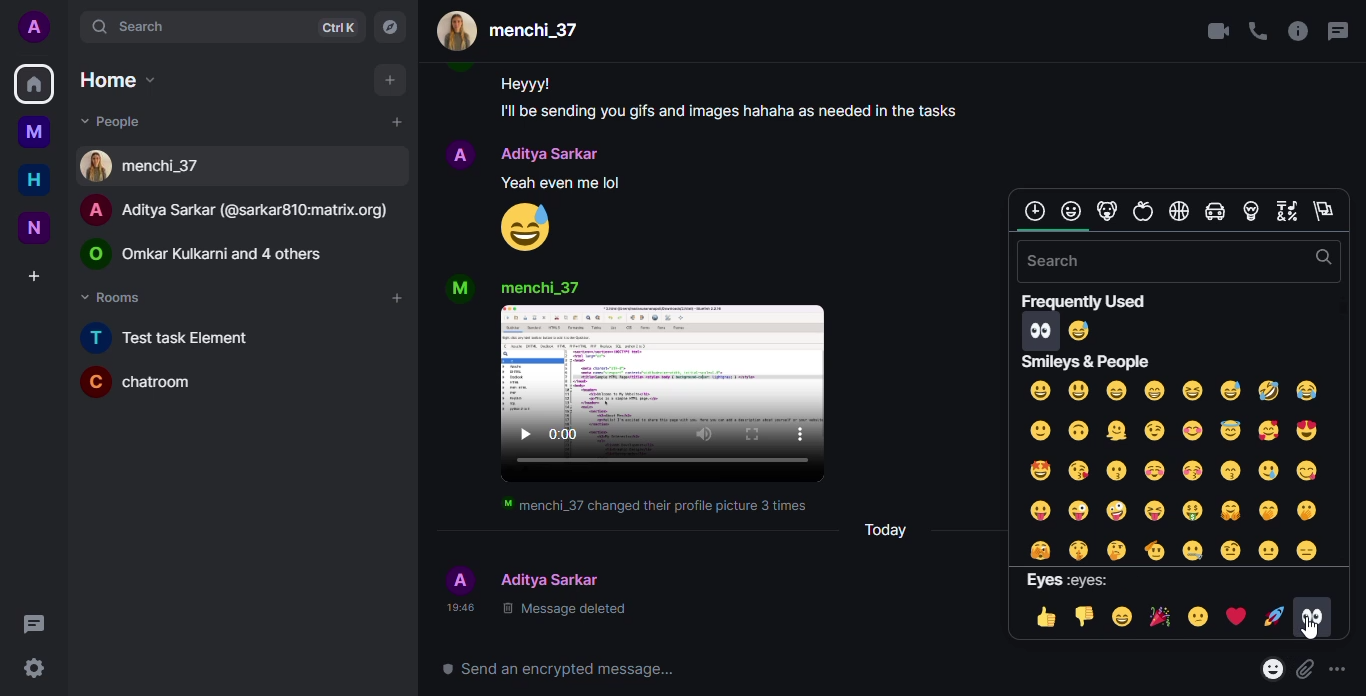 Image resolution: width=1366 pixels, height=696 pixels. I want to click on profile, so click(34, 27).